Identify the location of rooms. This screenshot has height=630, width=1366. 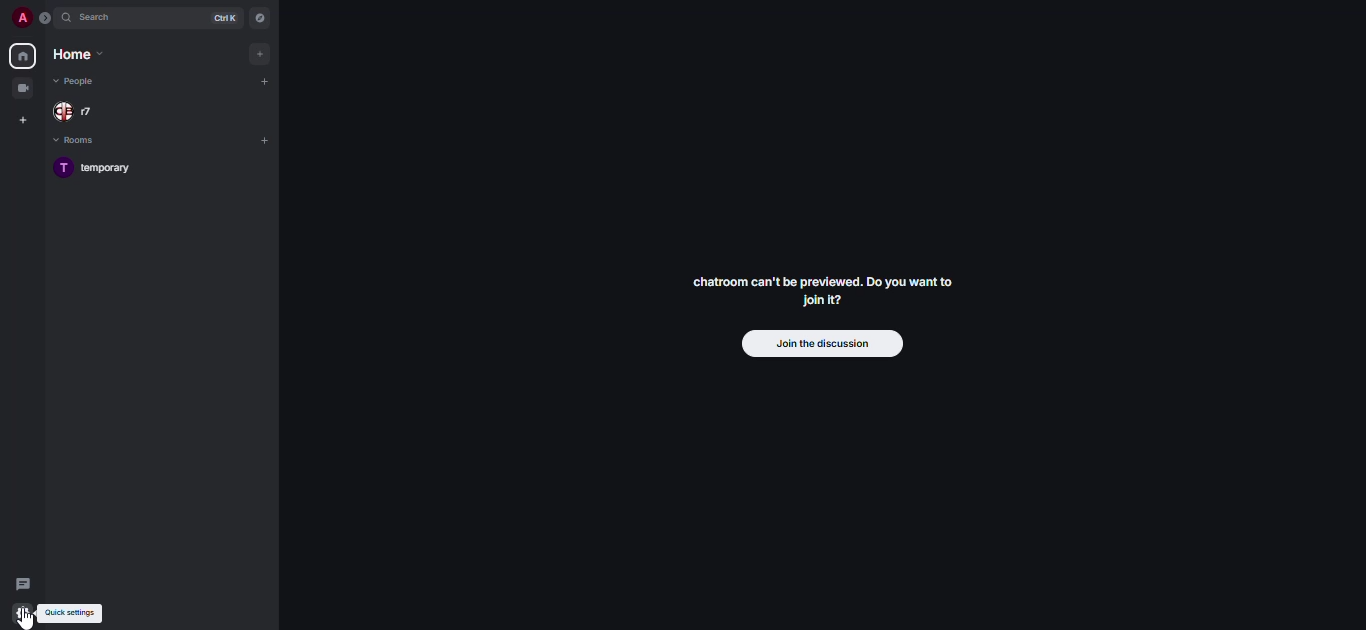
(89, 141).